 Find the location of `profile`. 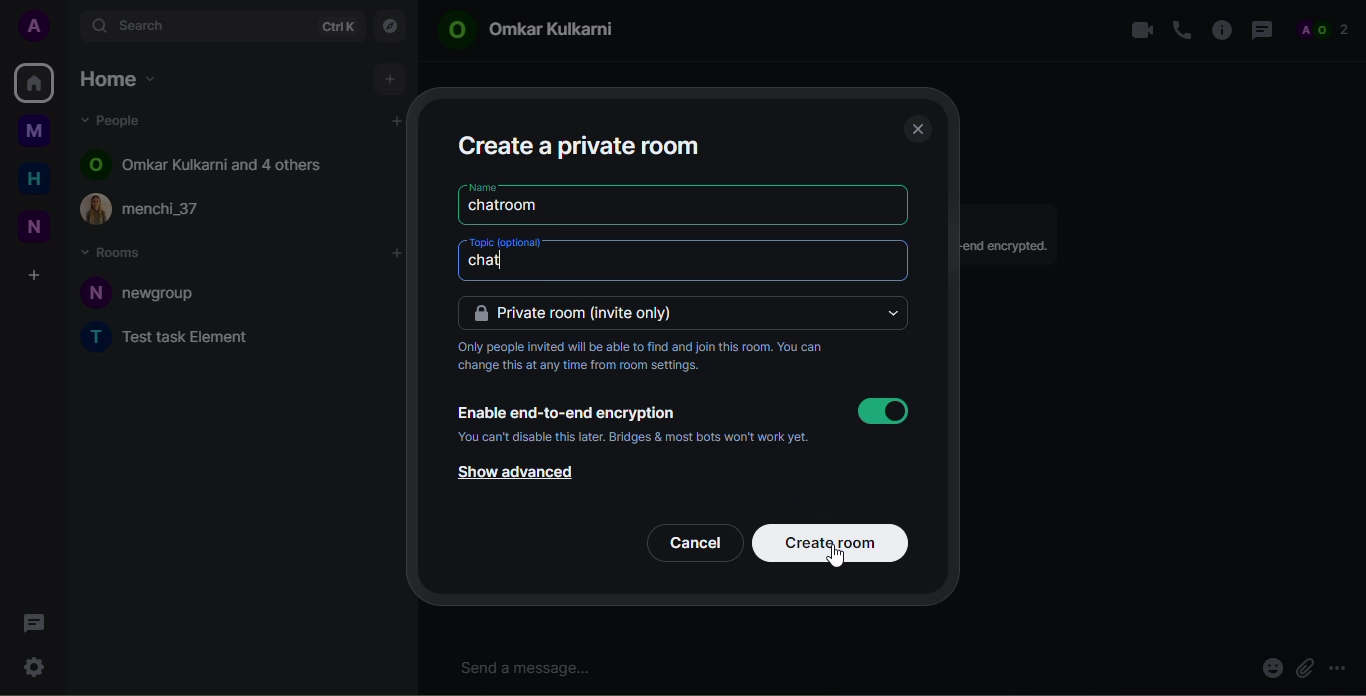

profile is located at coordinates (37, 25).